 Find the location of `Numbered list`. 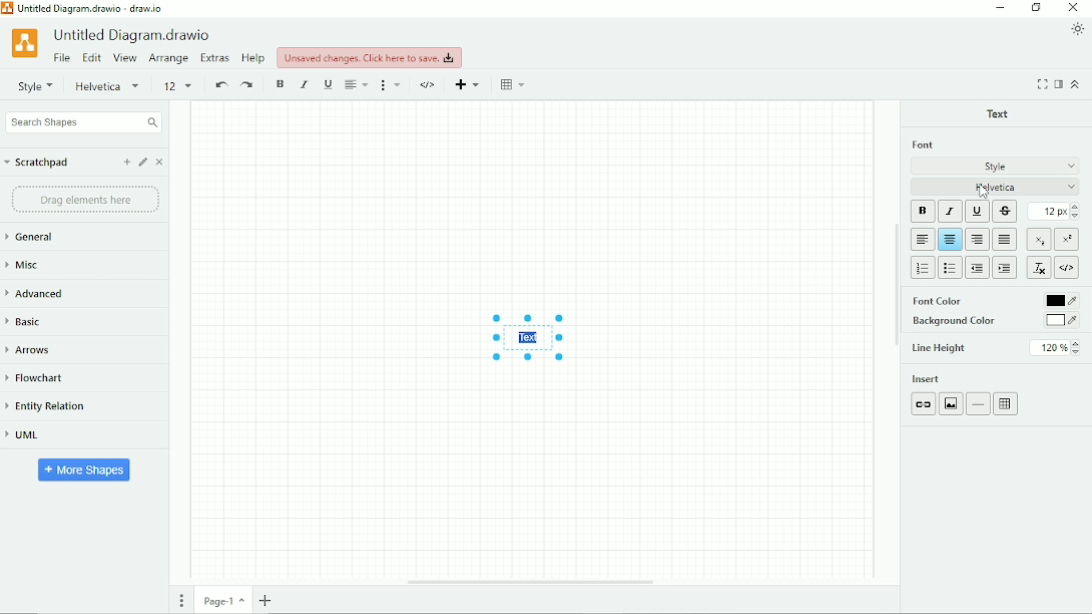

Numbered list is located at coordinates (922, 268).